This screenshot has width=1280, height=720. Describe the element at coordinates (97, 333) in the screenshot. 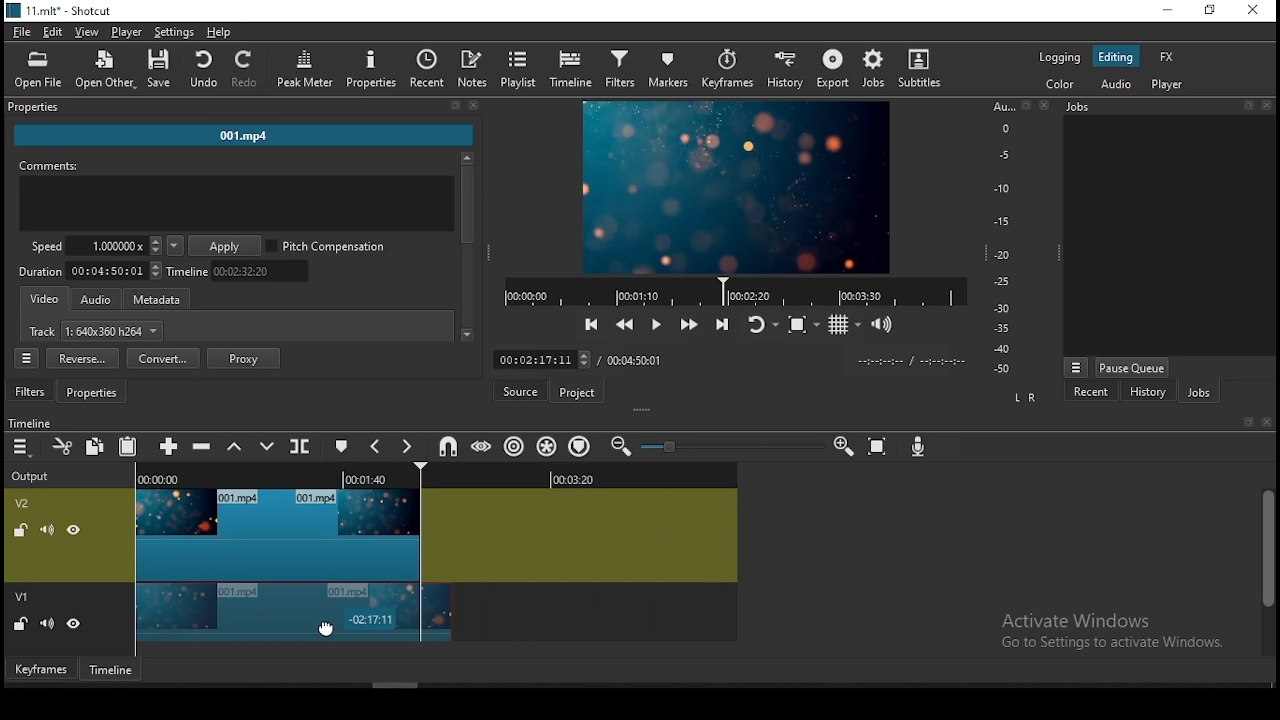

I see `track` at that location.